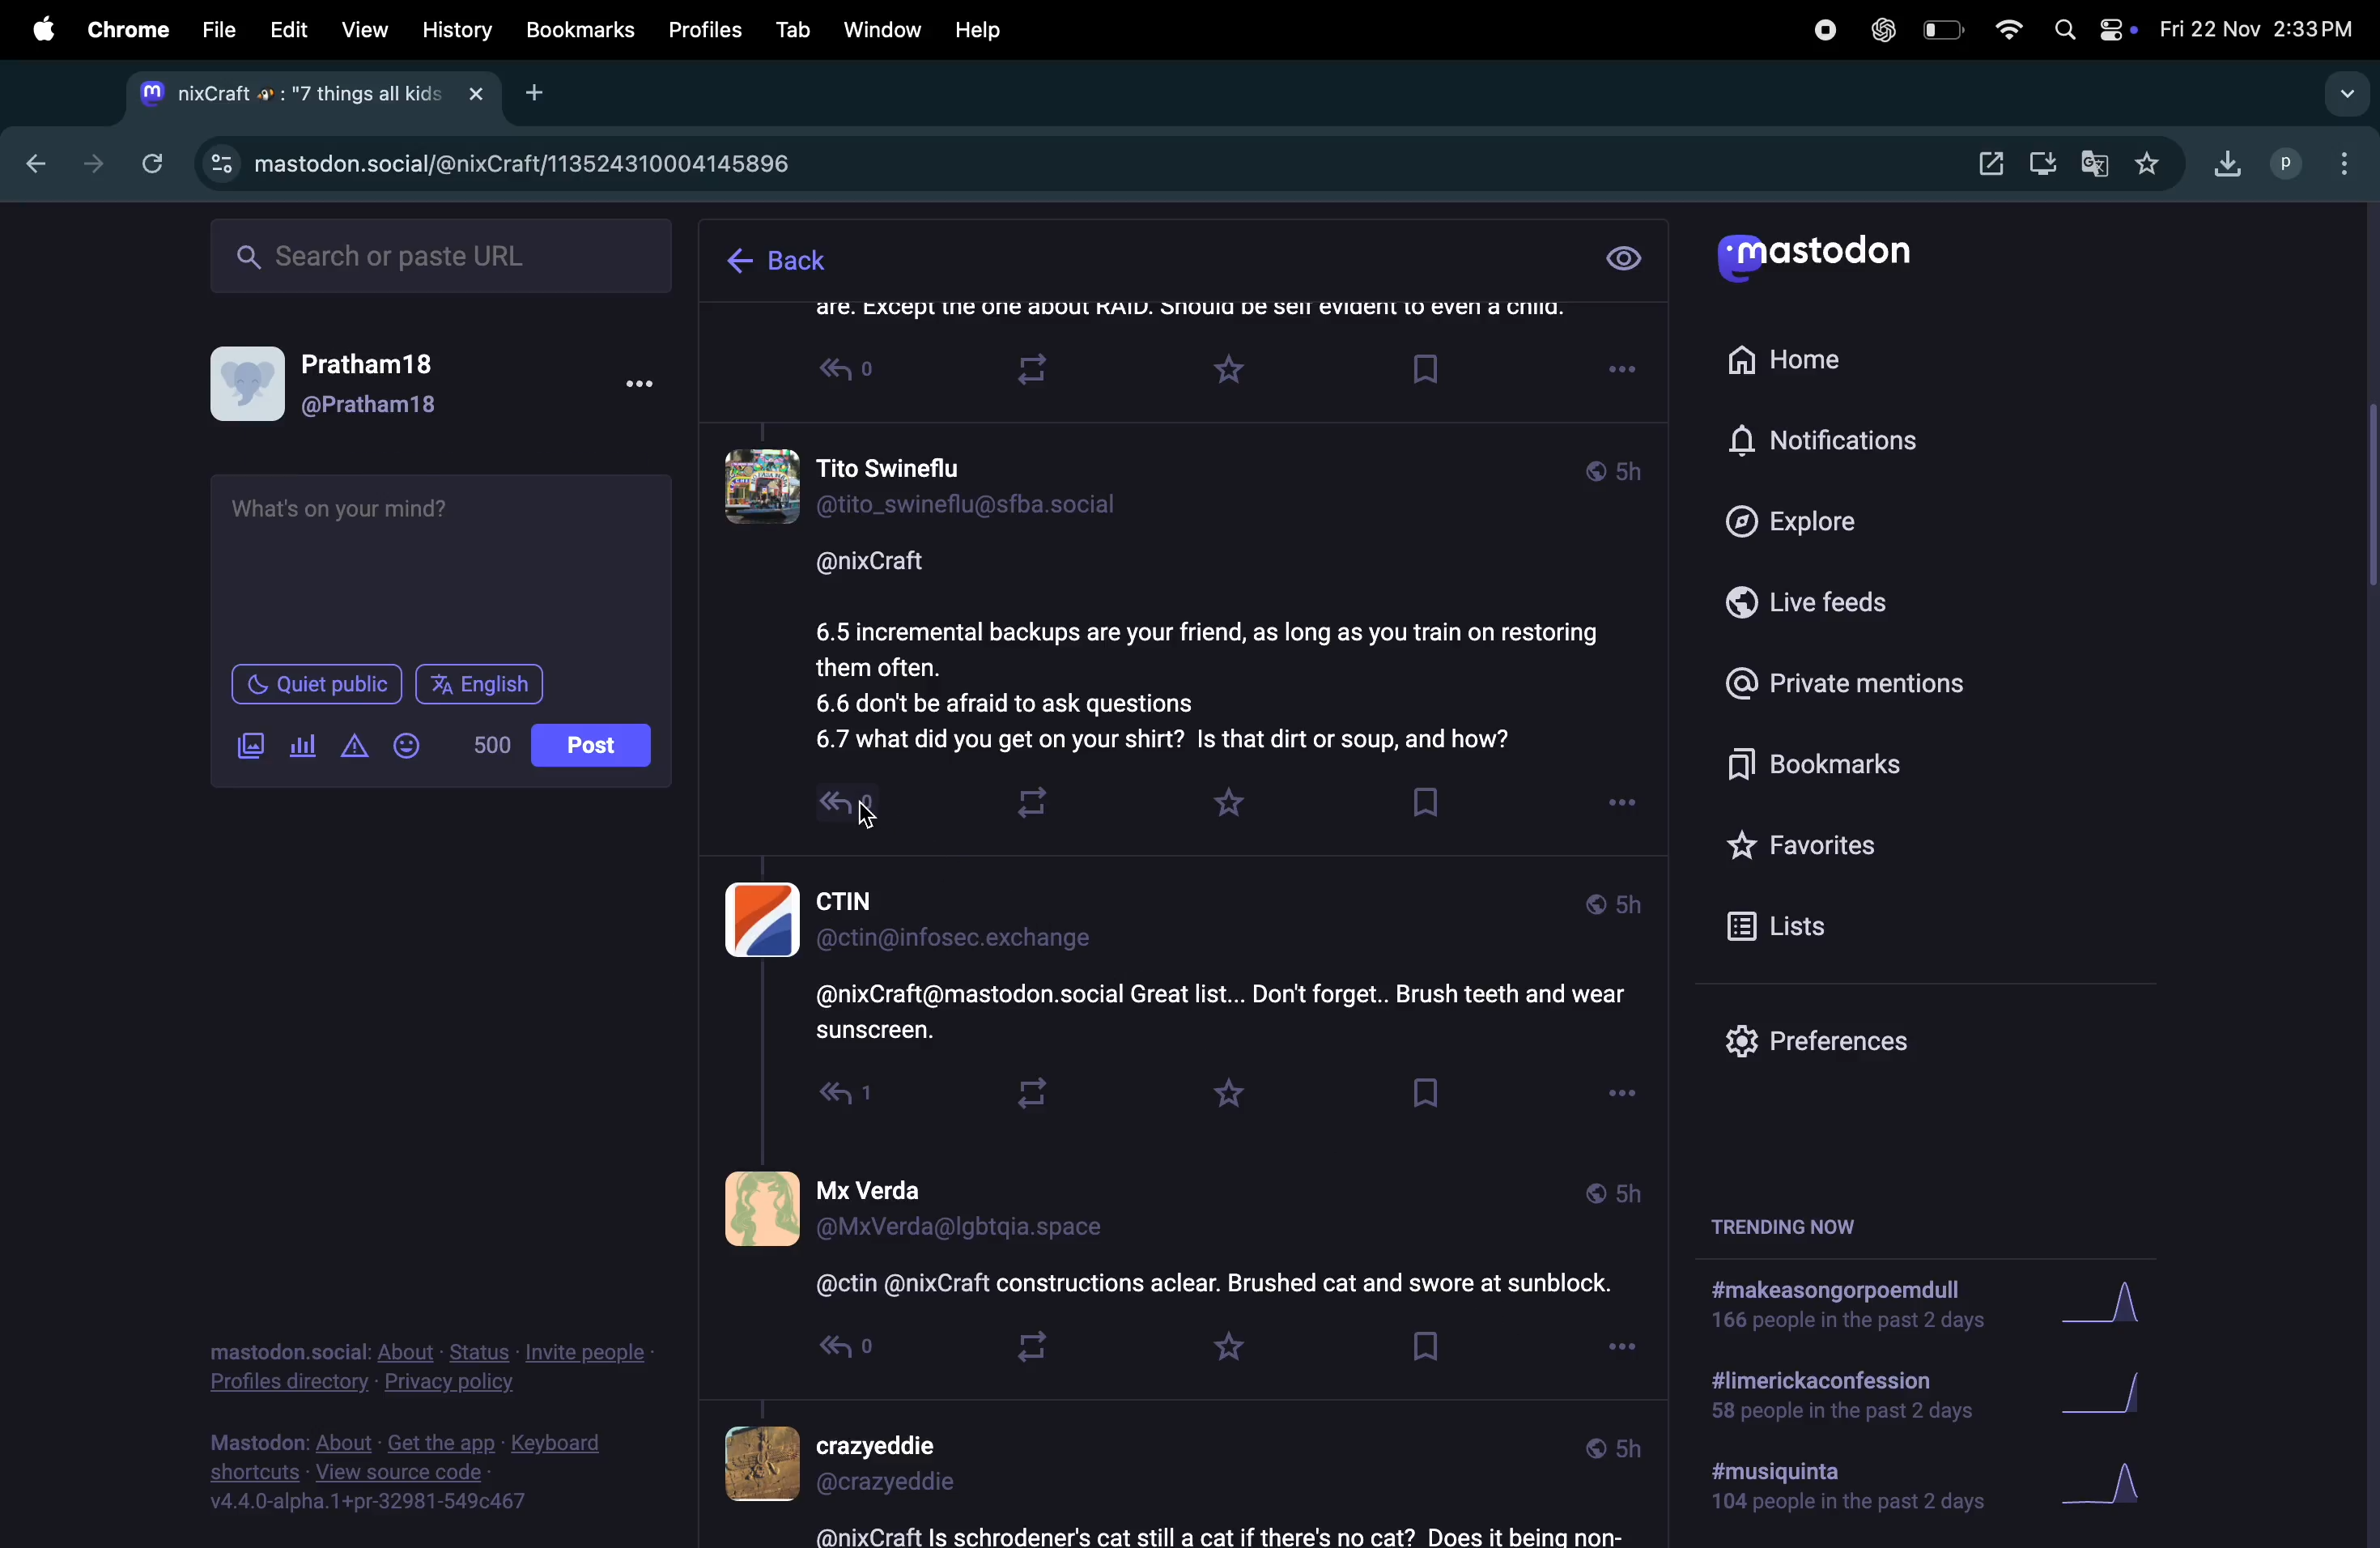 Image resolution: width=2380 pixels, height=1548 pixels. I want to click on Add, so click(546, 97).